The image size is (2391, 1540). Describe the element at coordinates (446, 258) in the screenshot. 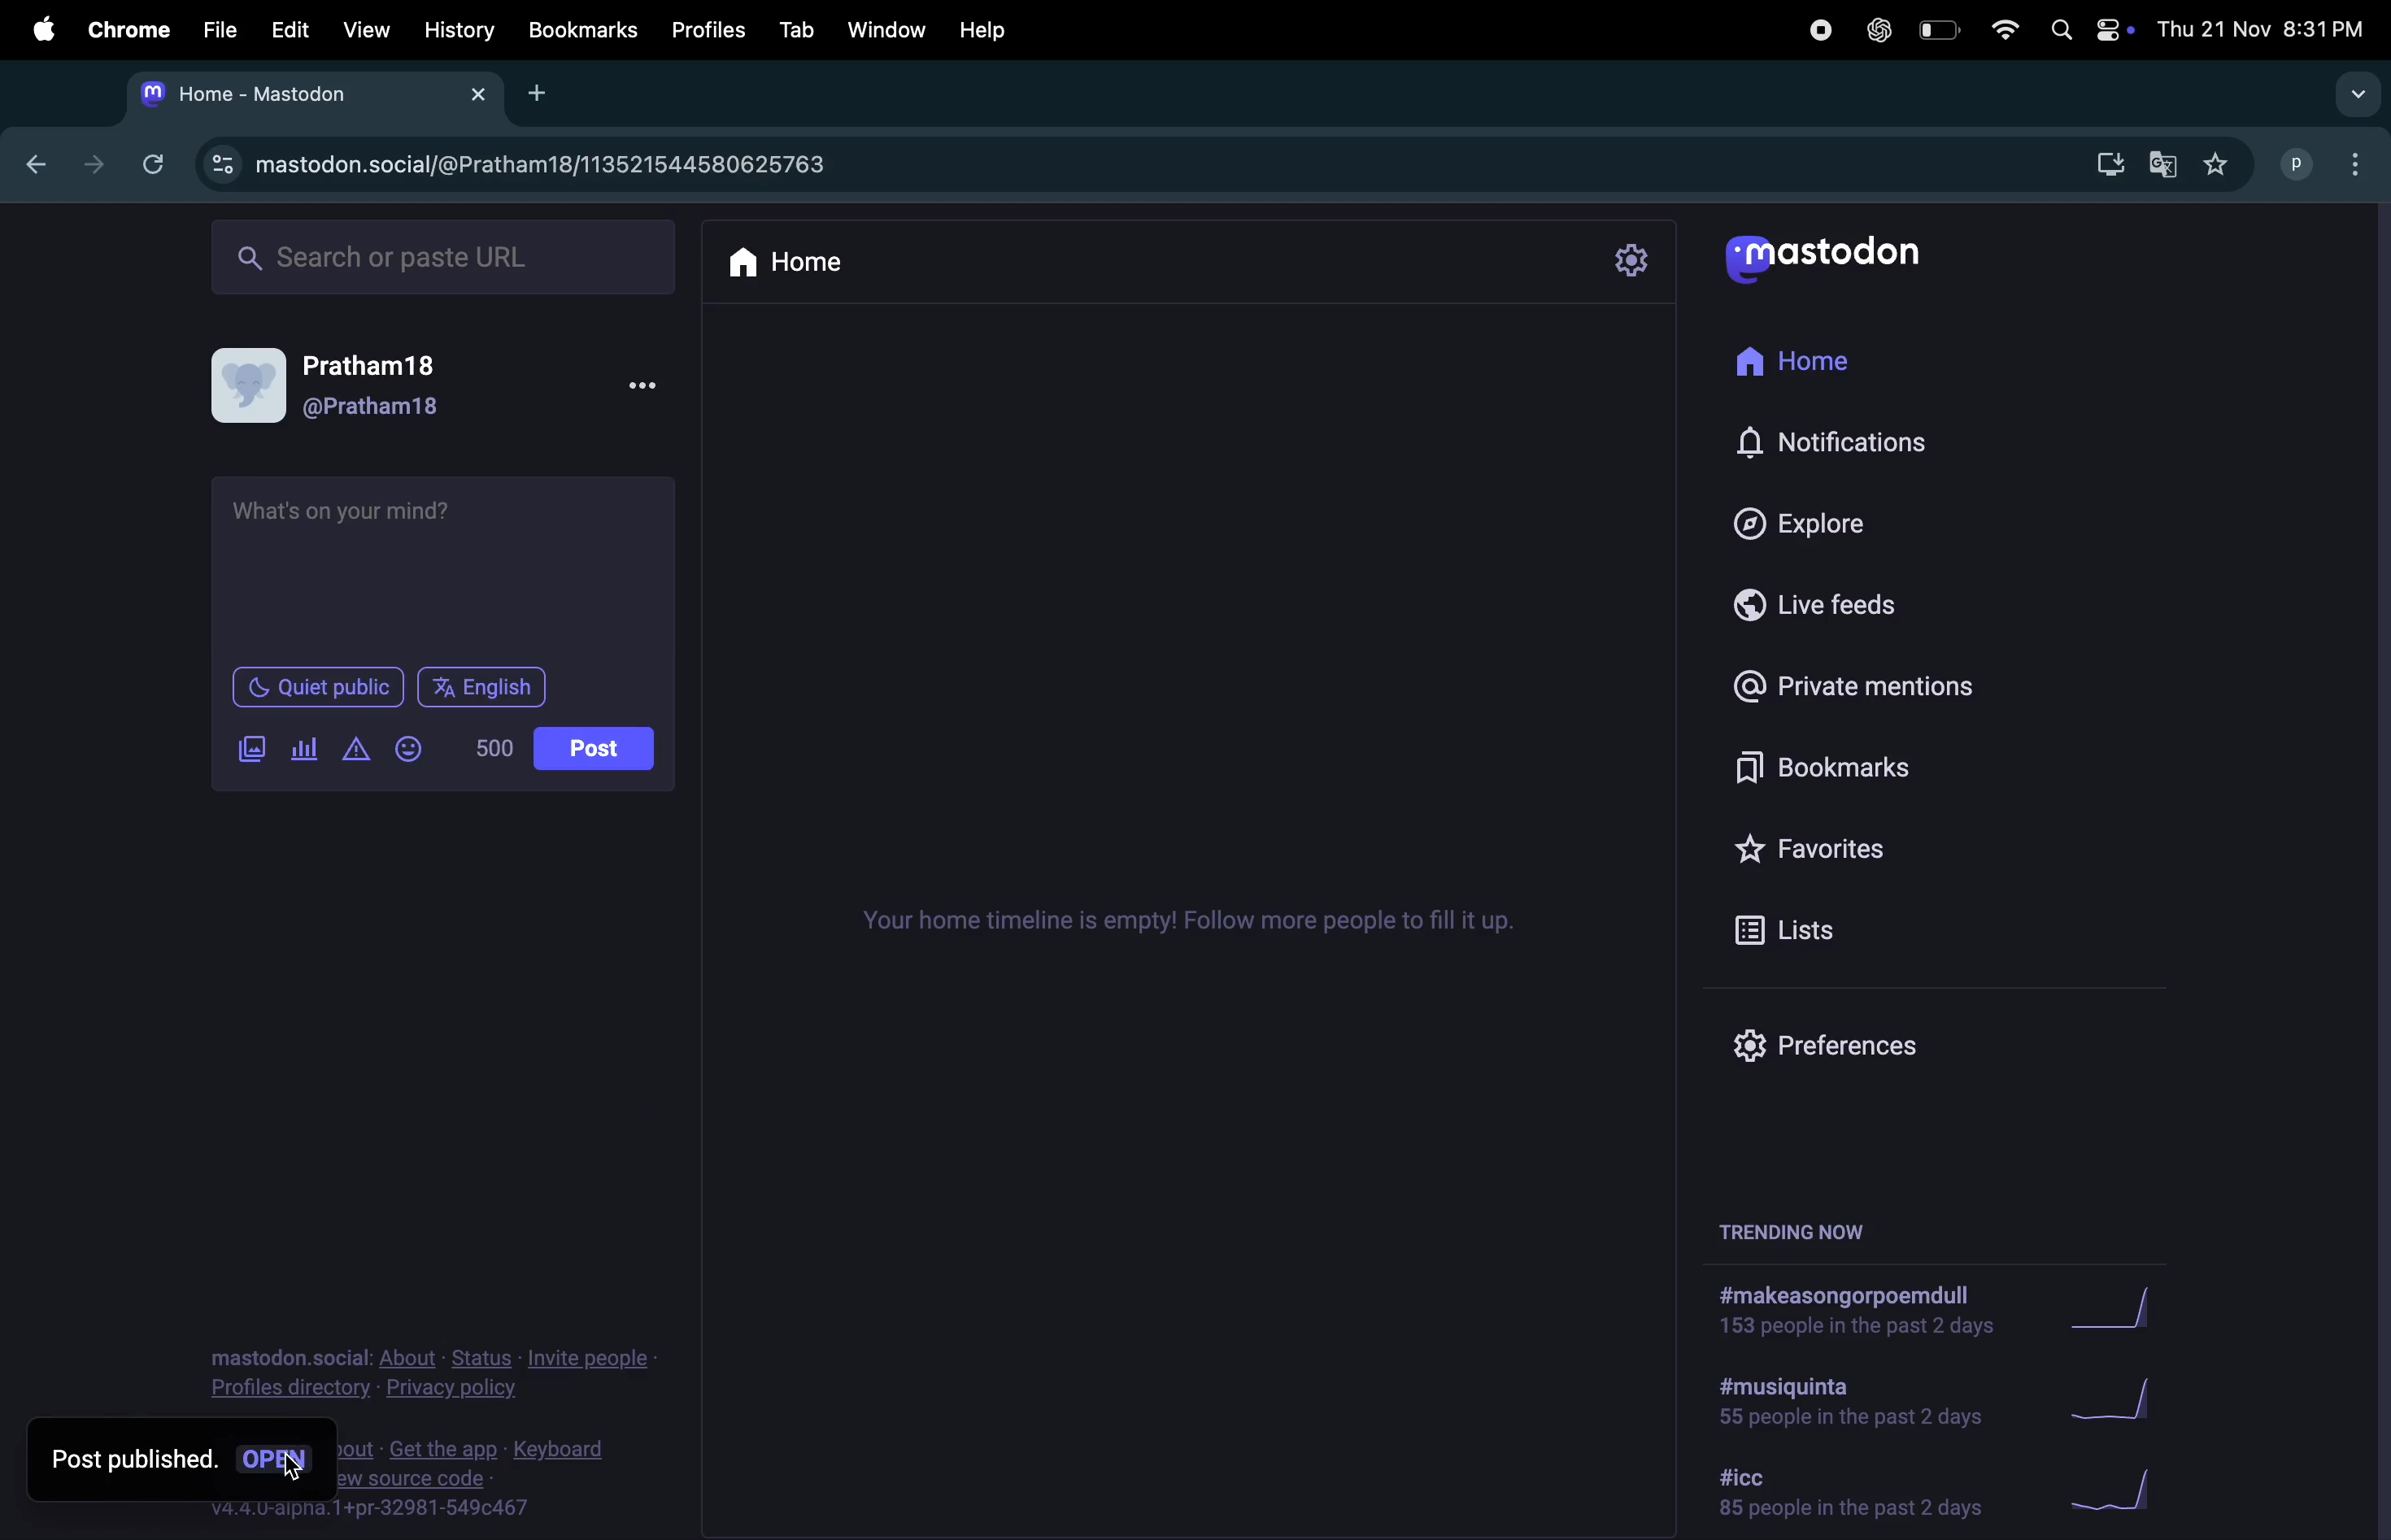

I see `searchbar` at that location.